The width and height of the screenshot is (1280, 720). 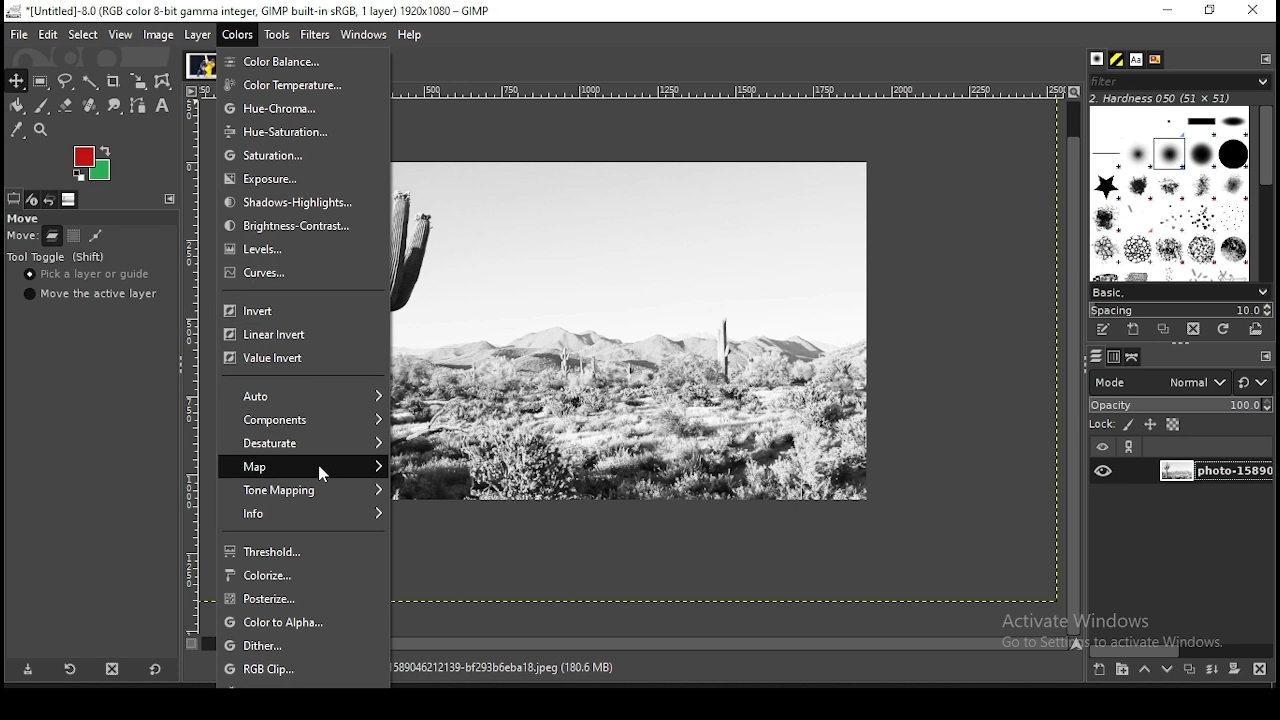 What do you see at coordinates (303, 669) in the screenshot?
I see `rgb clip` at bounding box center [303, 669].